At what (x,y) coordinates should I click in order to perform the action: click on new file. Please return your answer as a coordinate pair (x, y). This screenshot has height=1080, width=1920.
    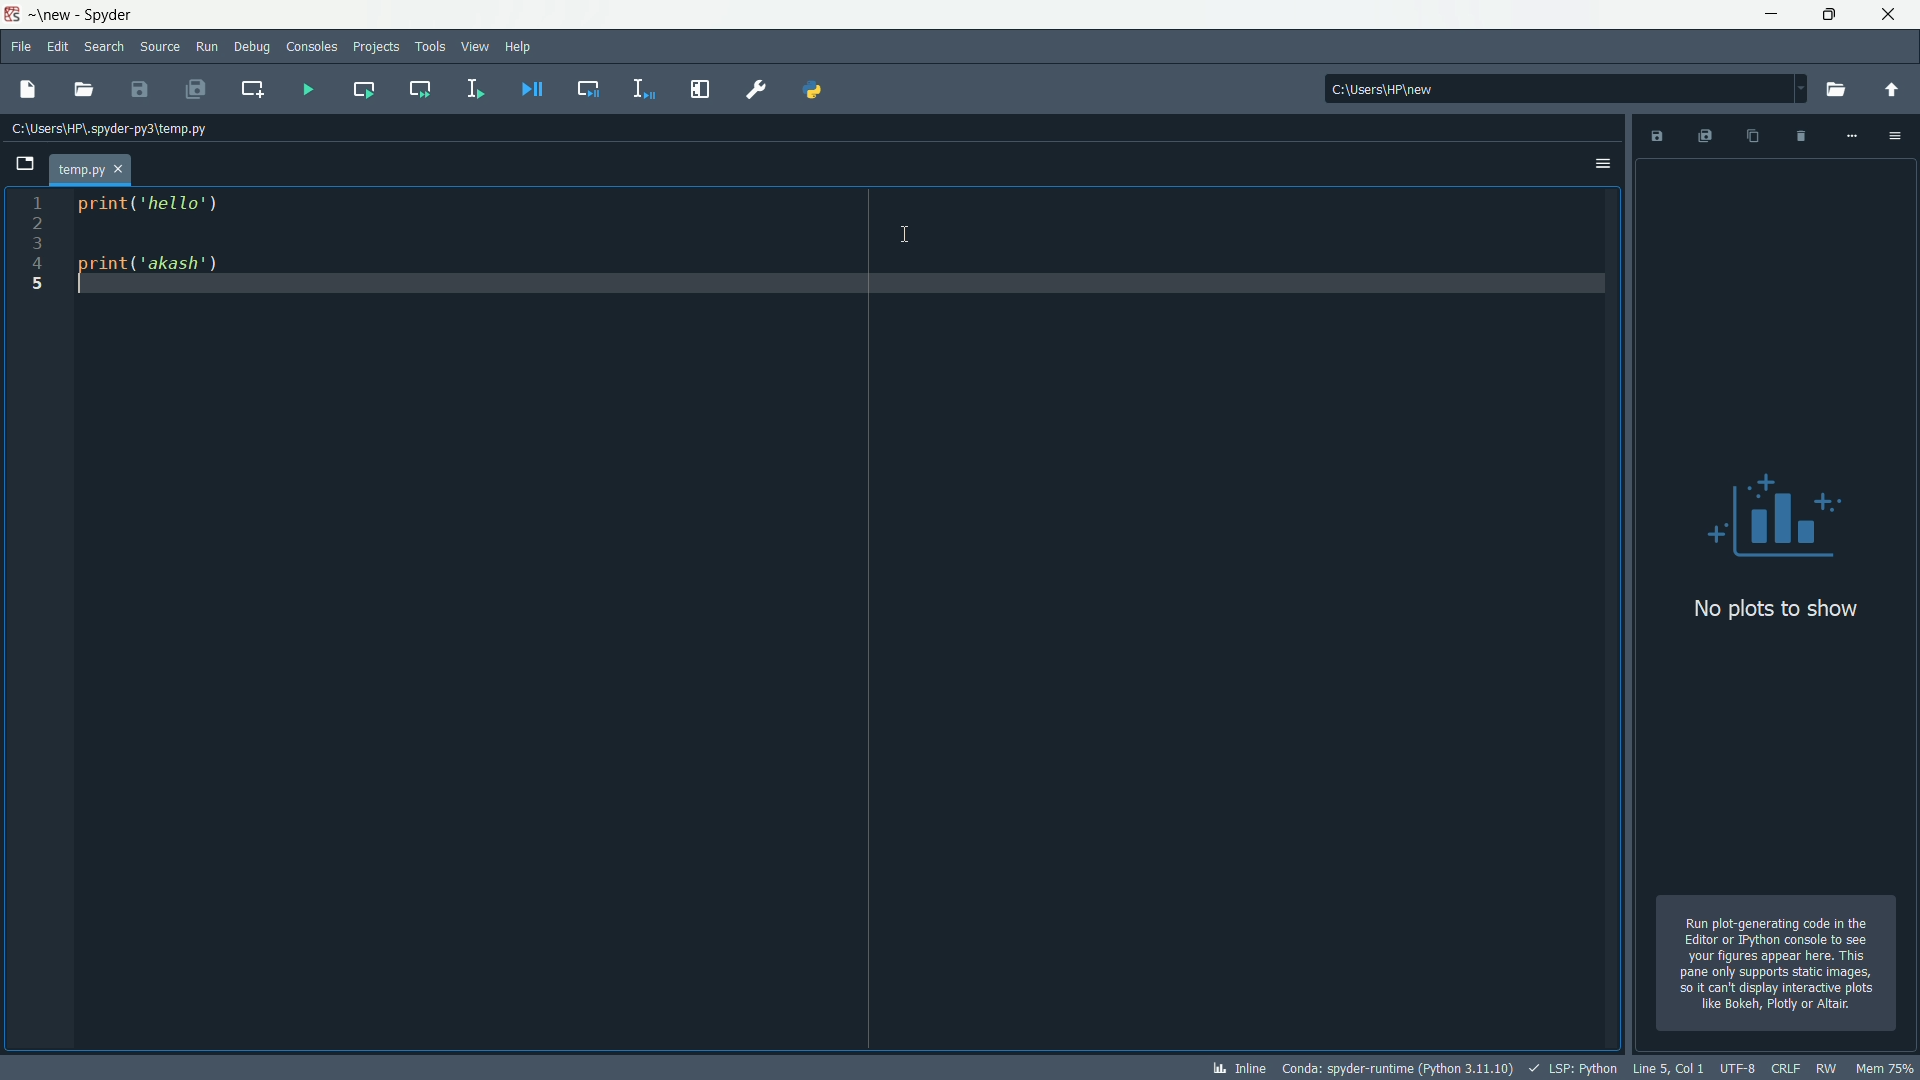
    Looking at the image, I should click on (28, 88).